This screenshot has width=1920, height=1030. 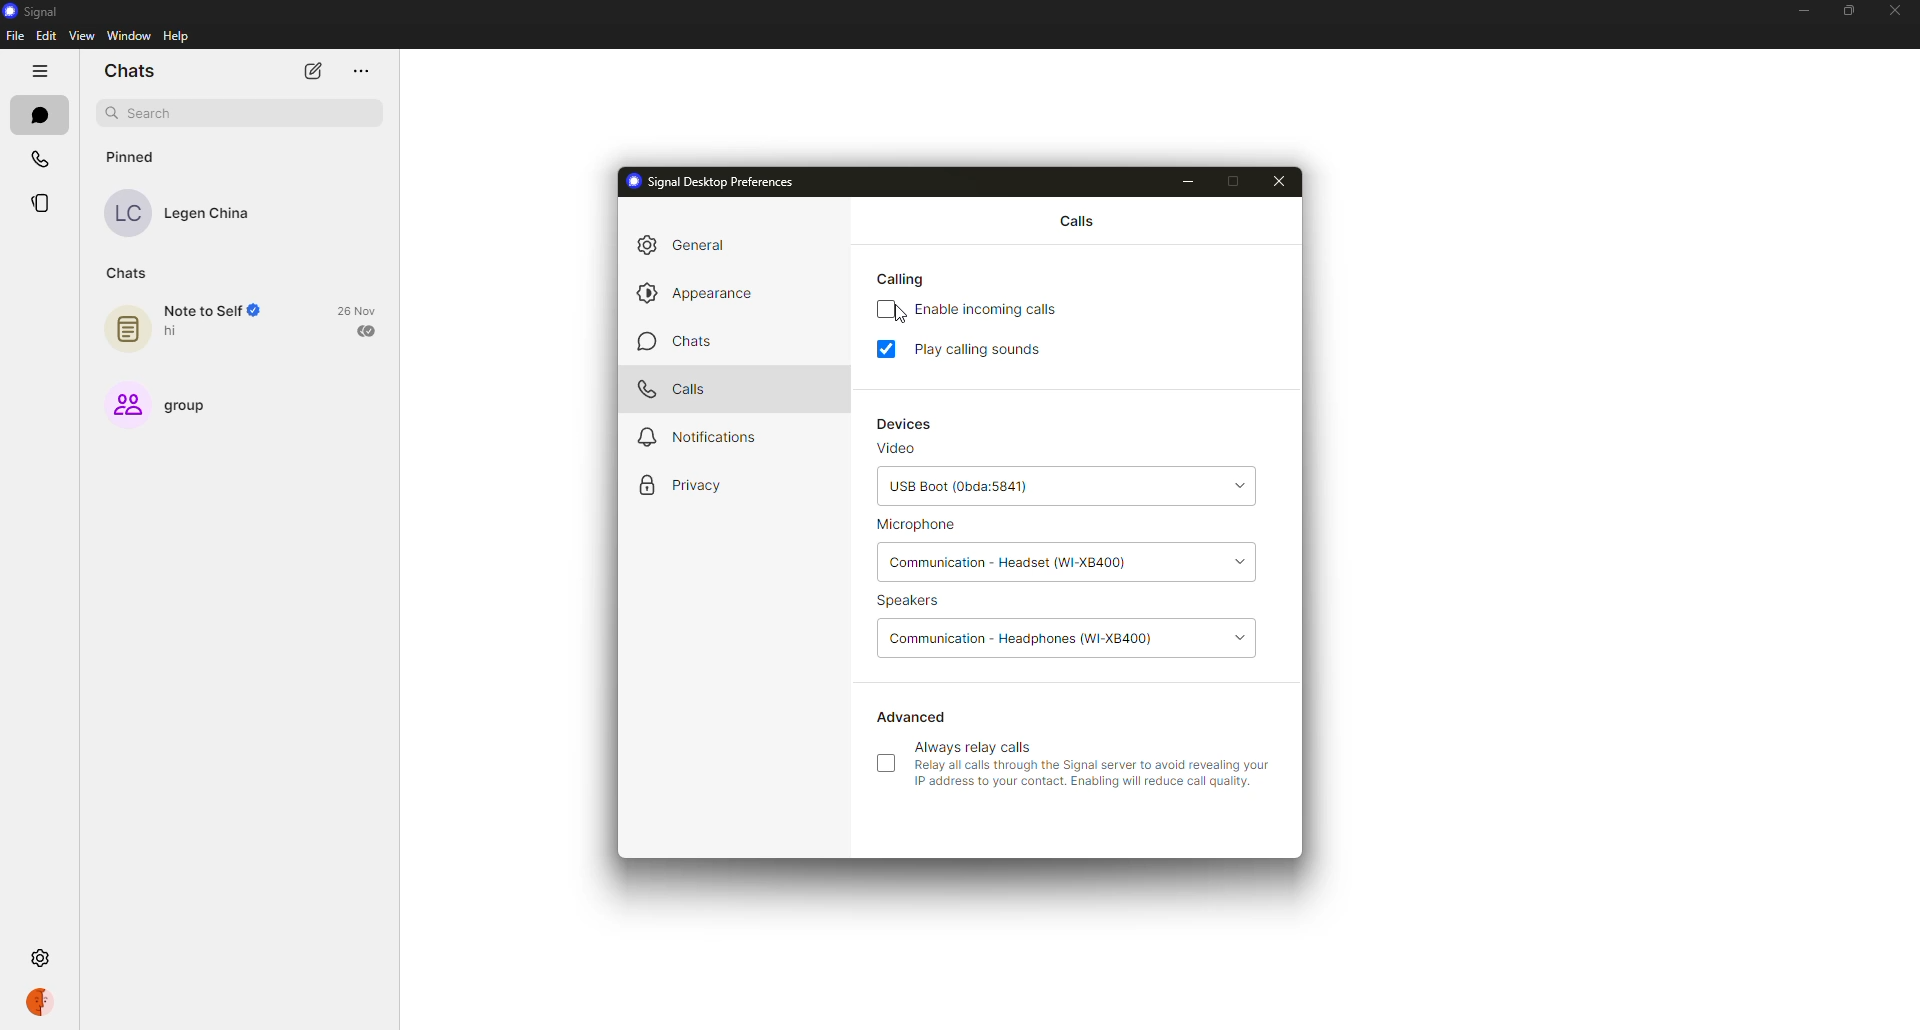 I want to click on video, so click(x=903, y=450).